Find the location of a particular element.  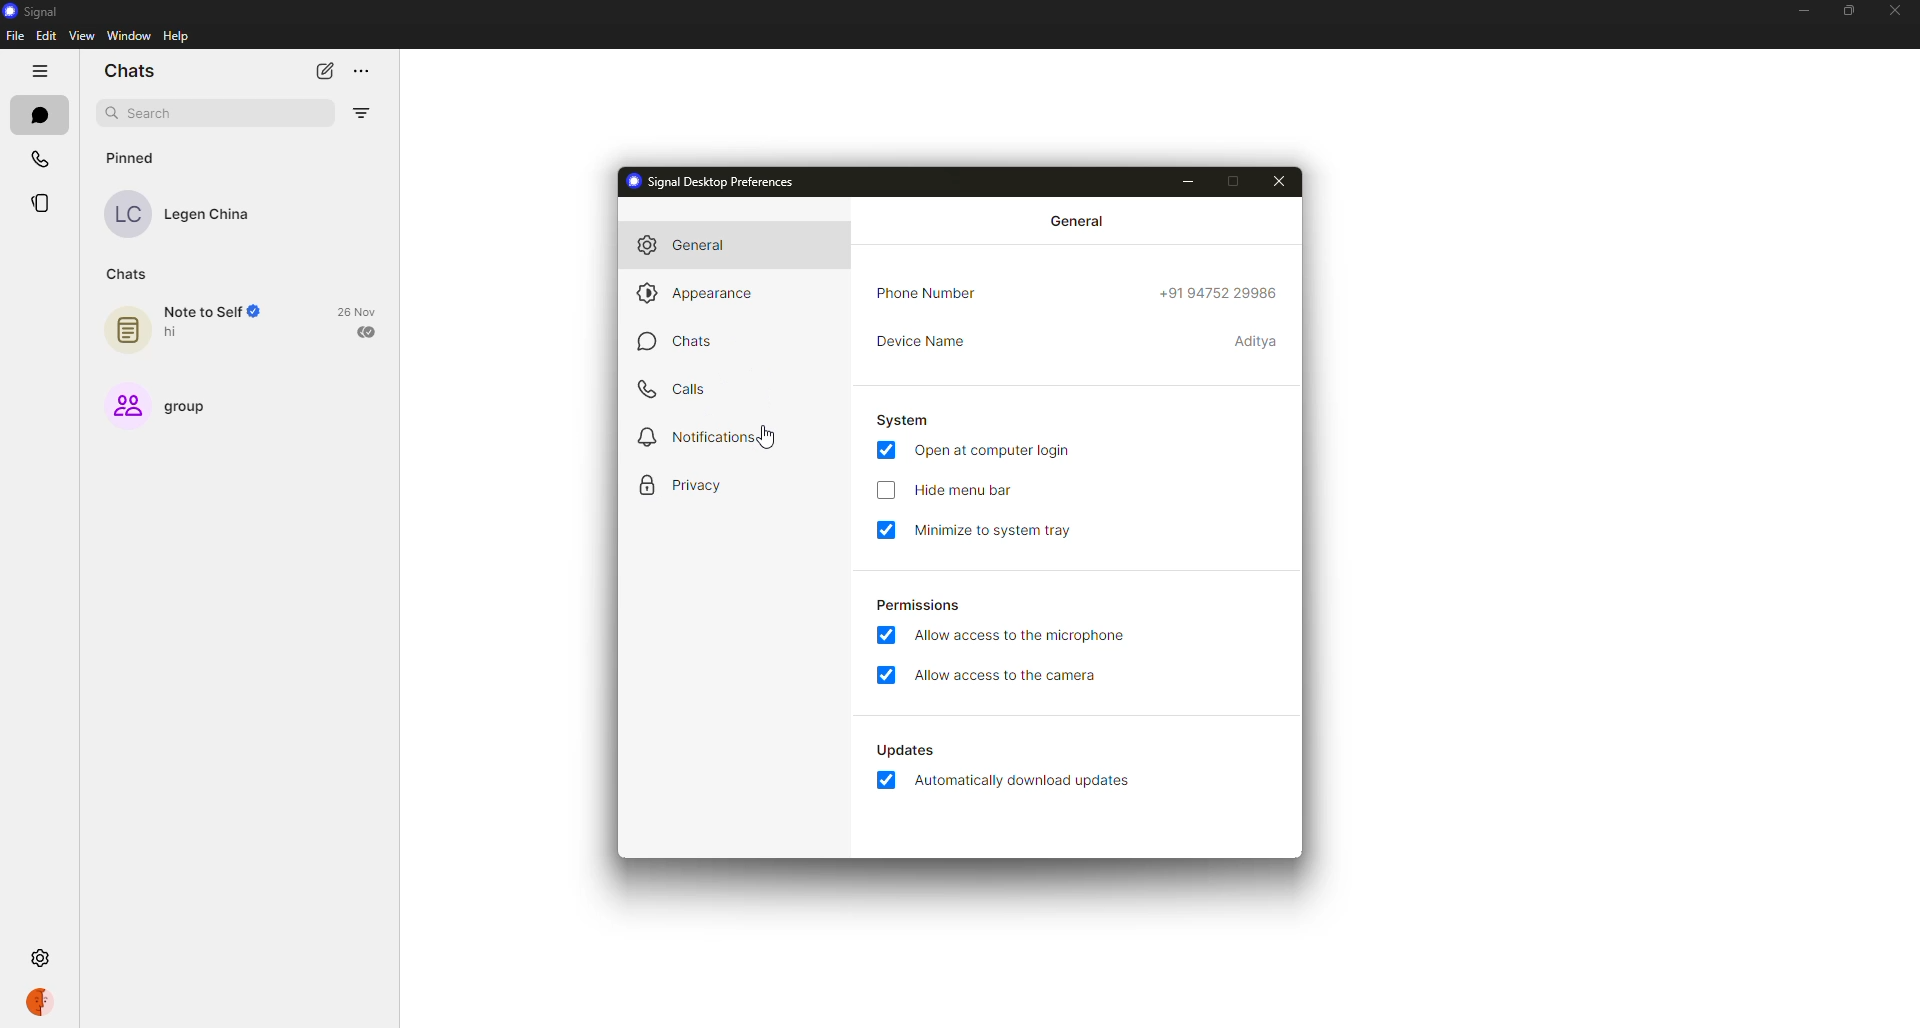

phone number is located at coordinates (937, 293).